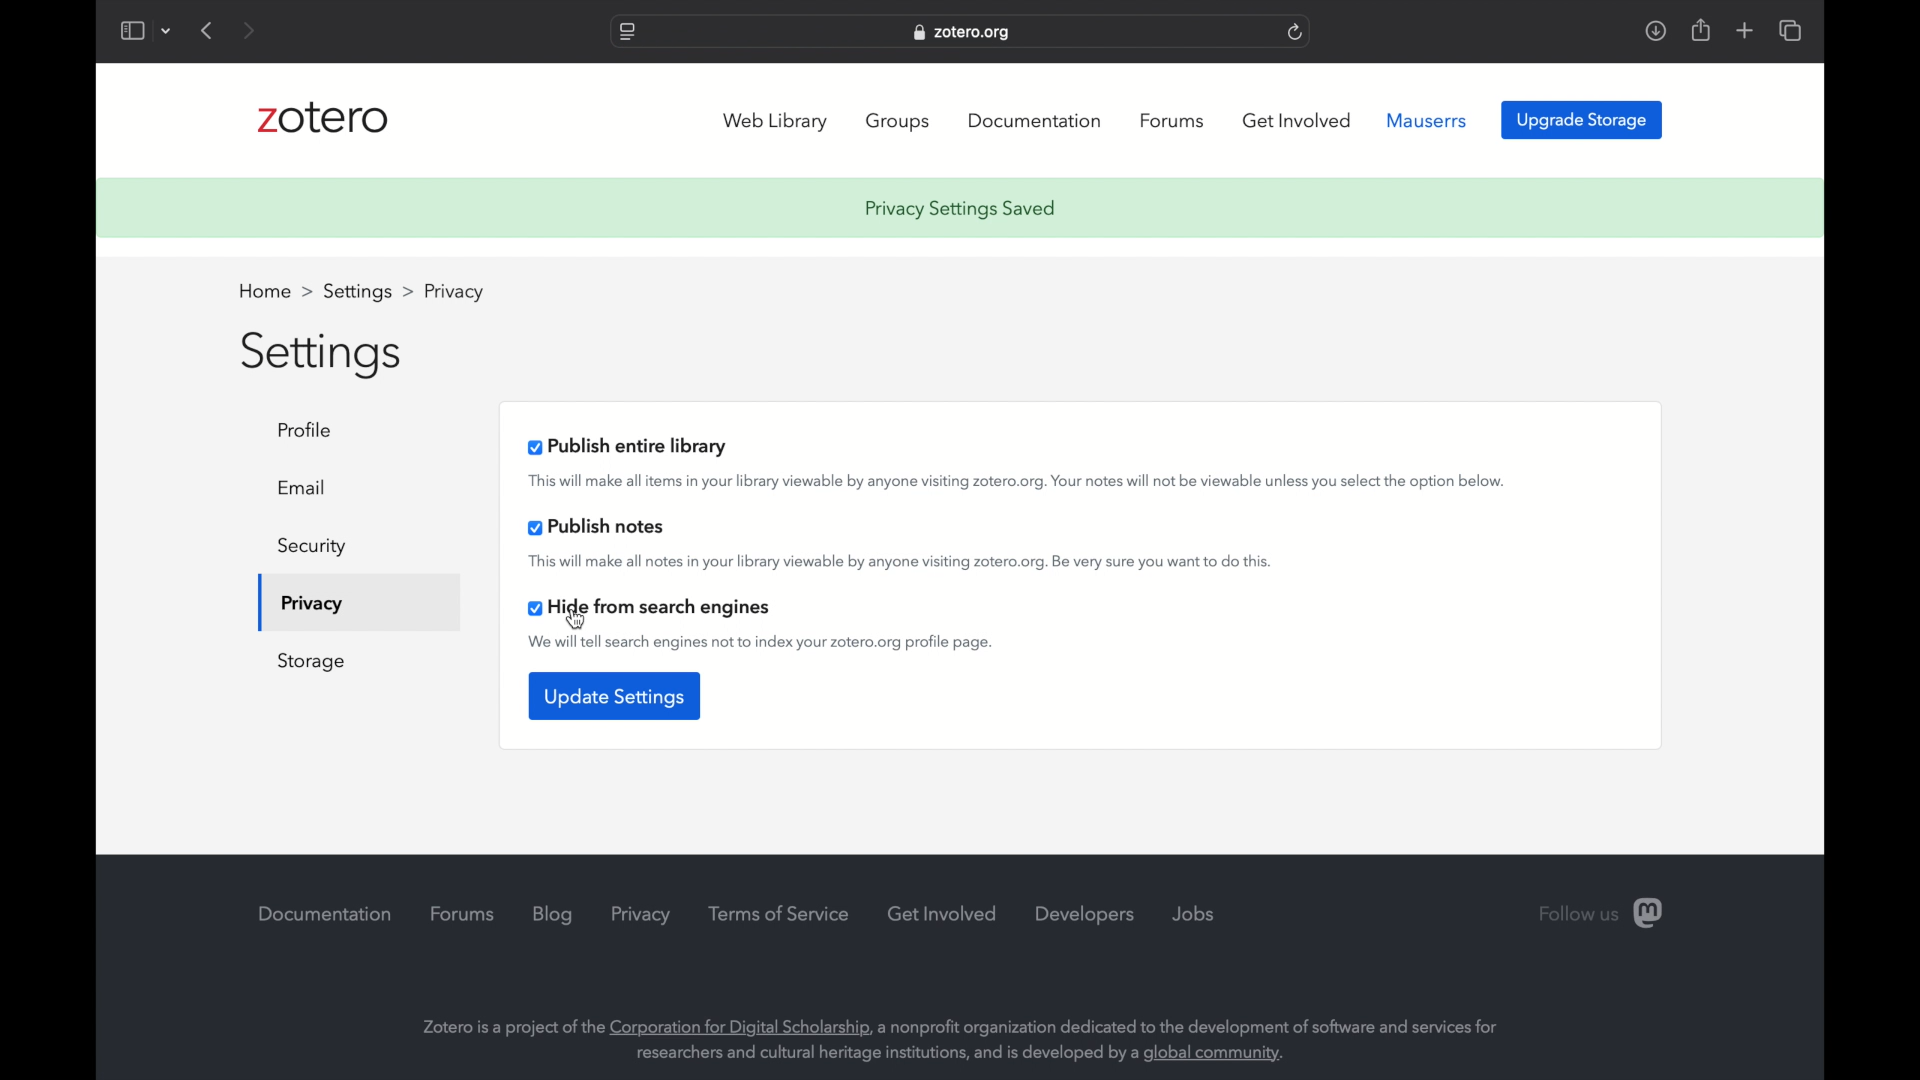  Describe the element at coordinates (325, 915) in the screenshot. I see `documentation` at that location.